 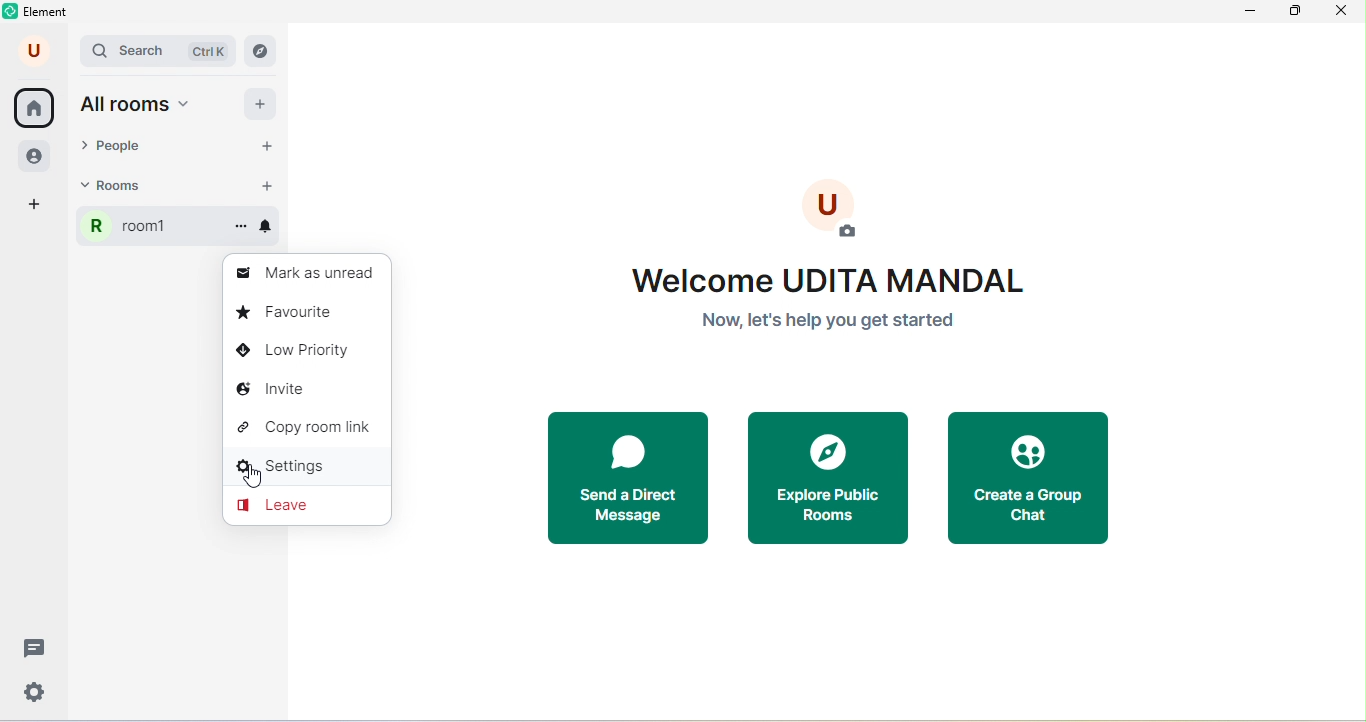 I want to click on copy room link, so click(x=310, y=429).